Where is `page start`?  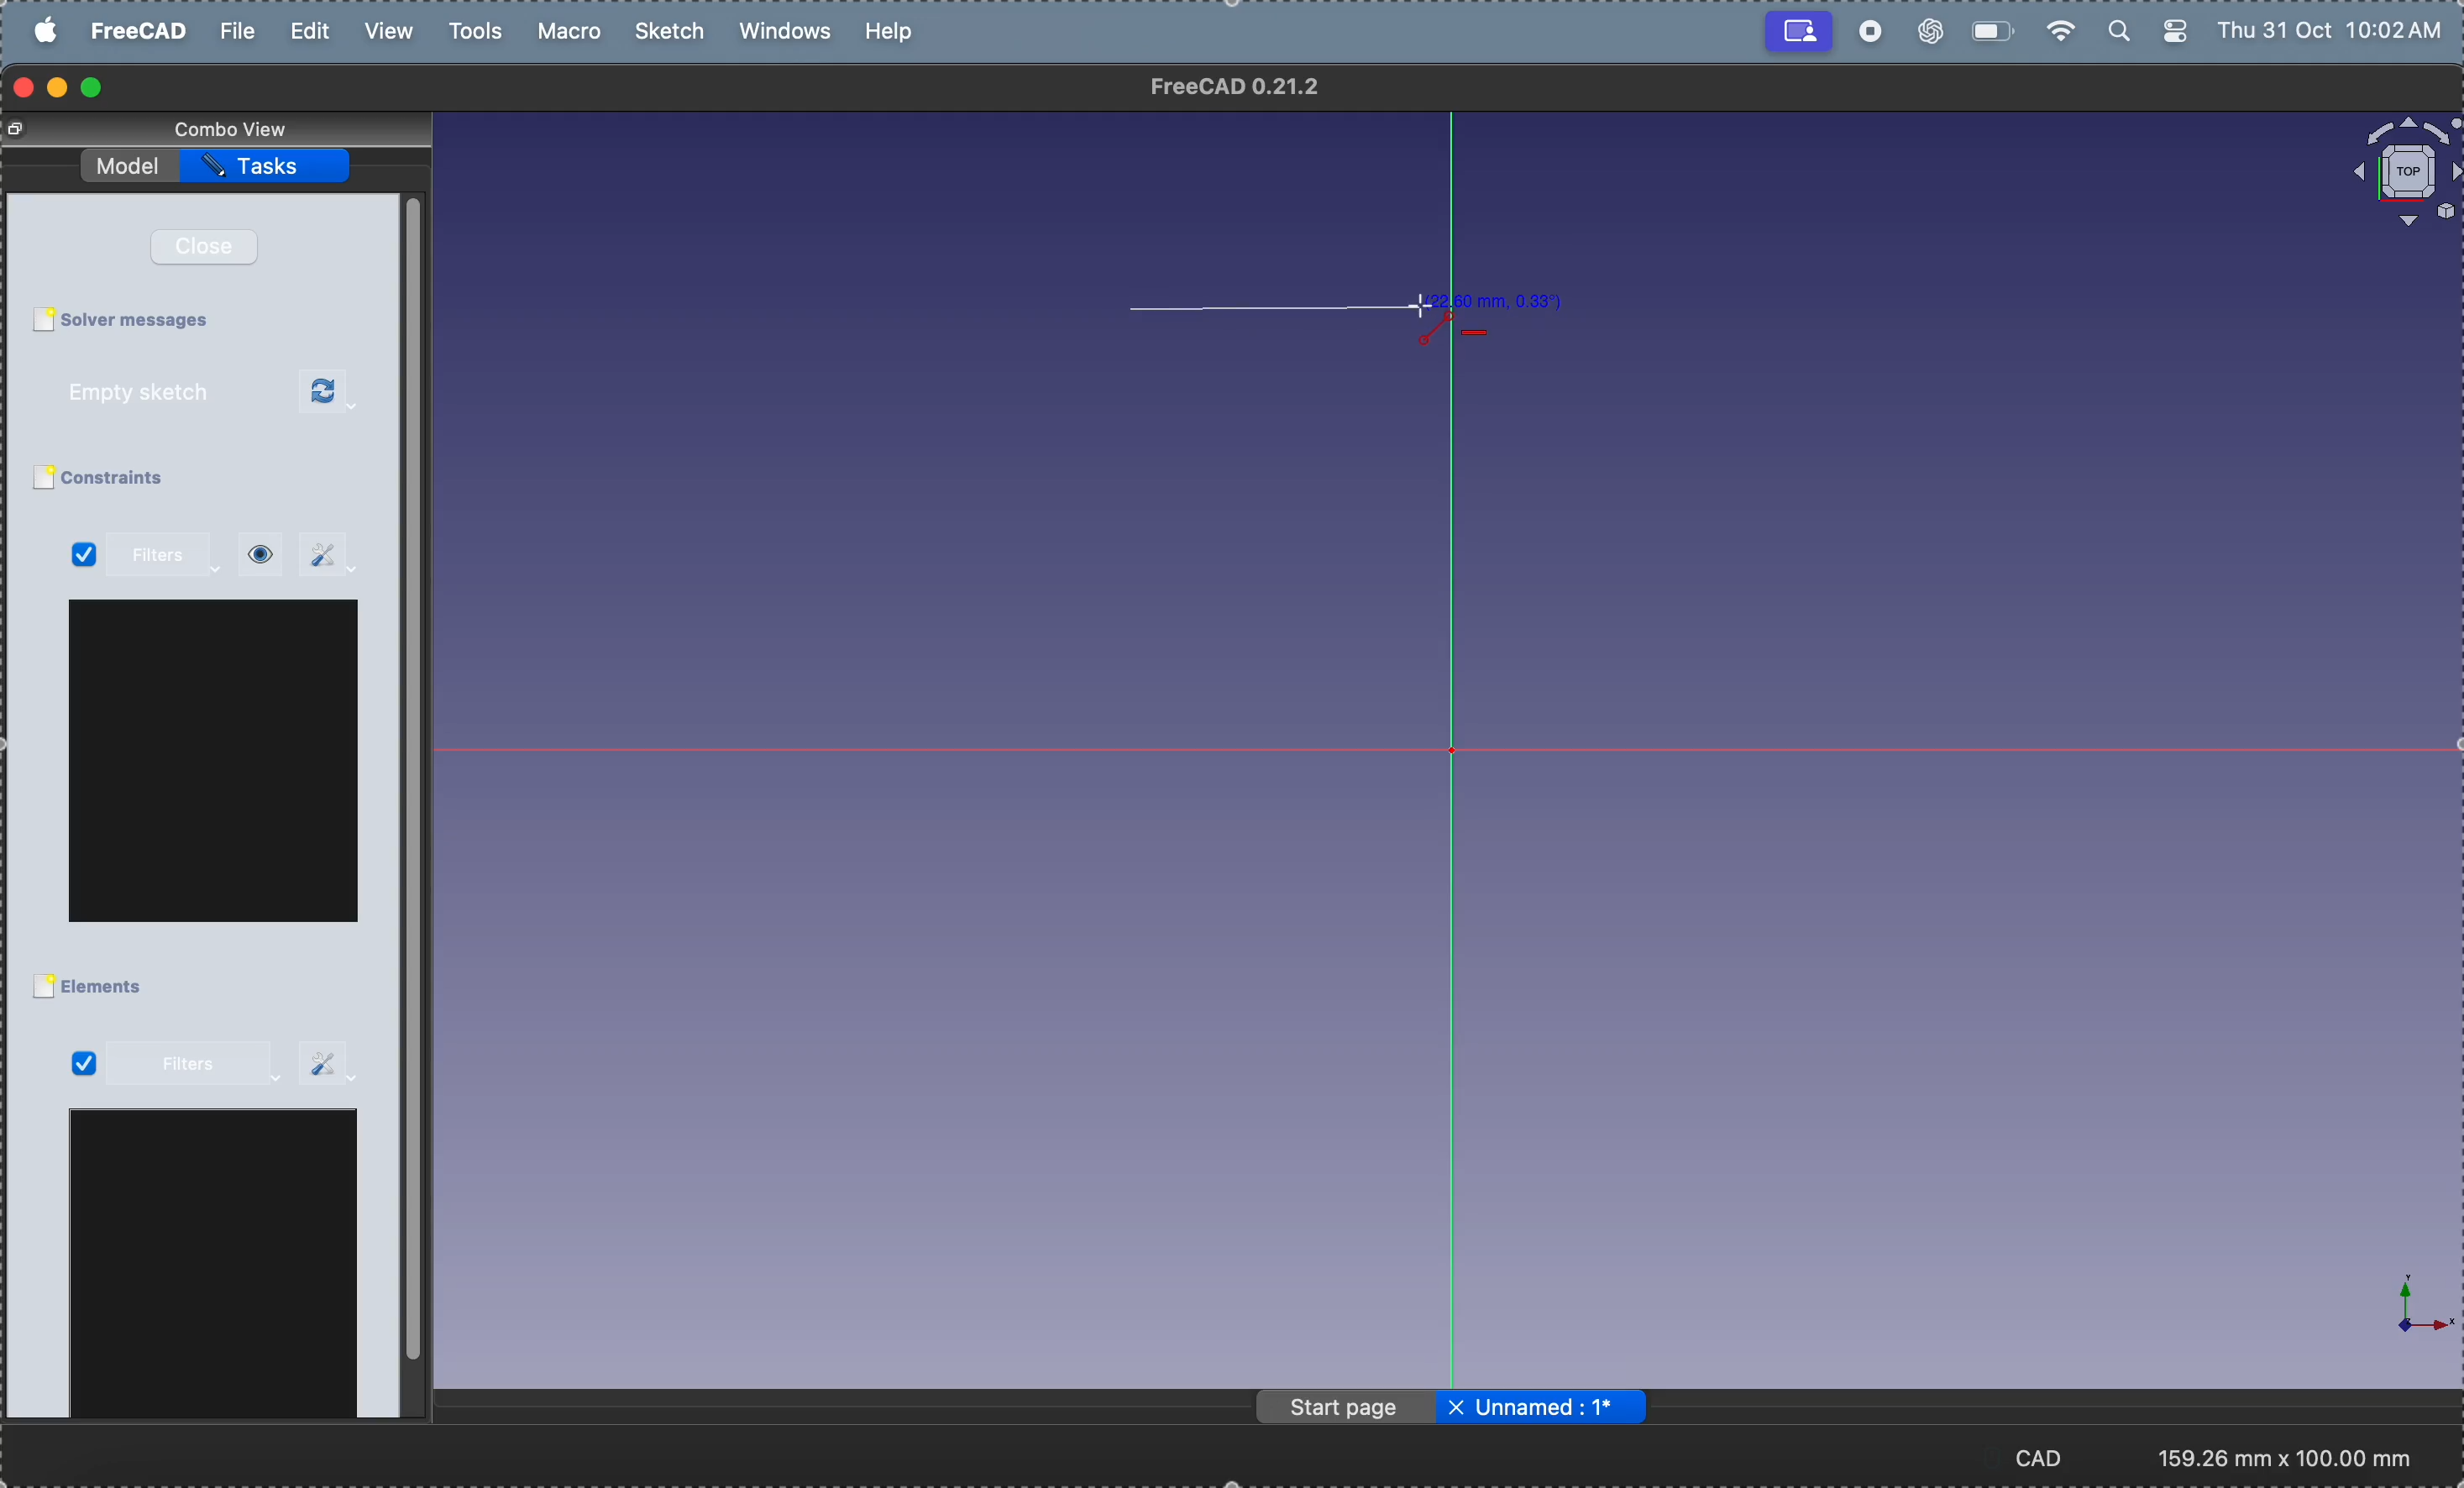
page start is located at coordinates (1348, 1409).